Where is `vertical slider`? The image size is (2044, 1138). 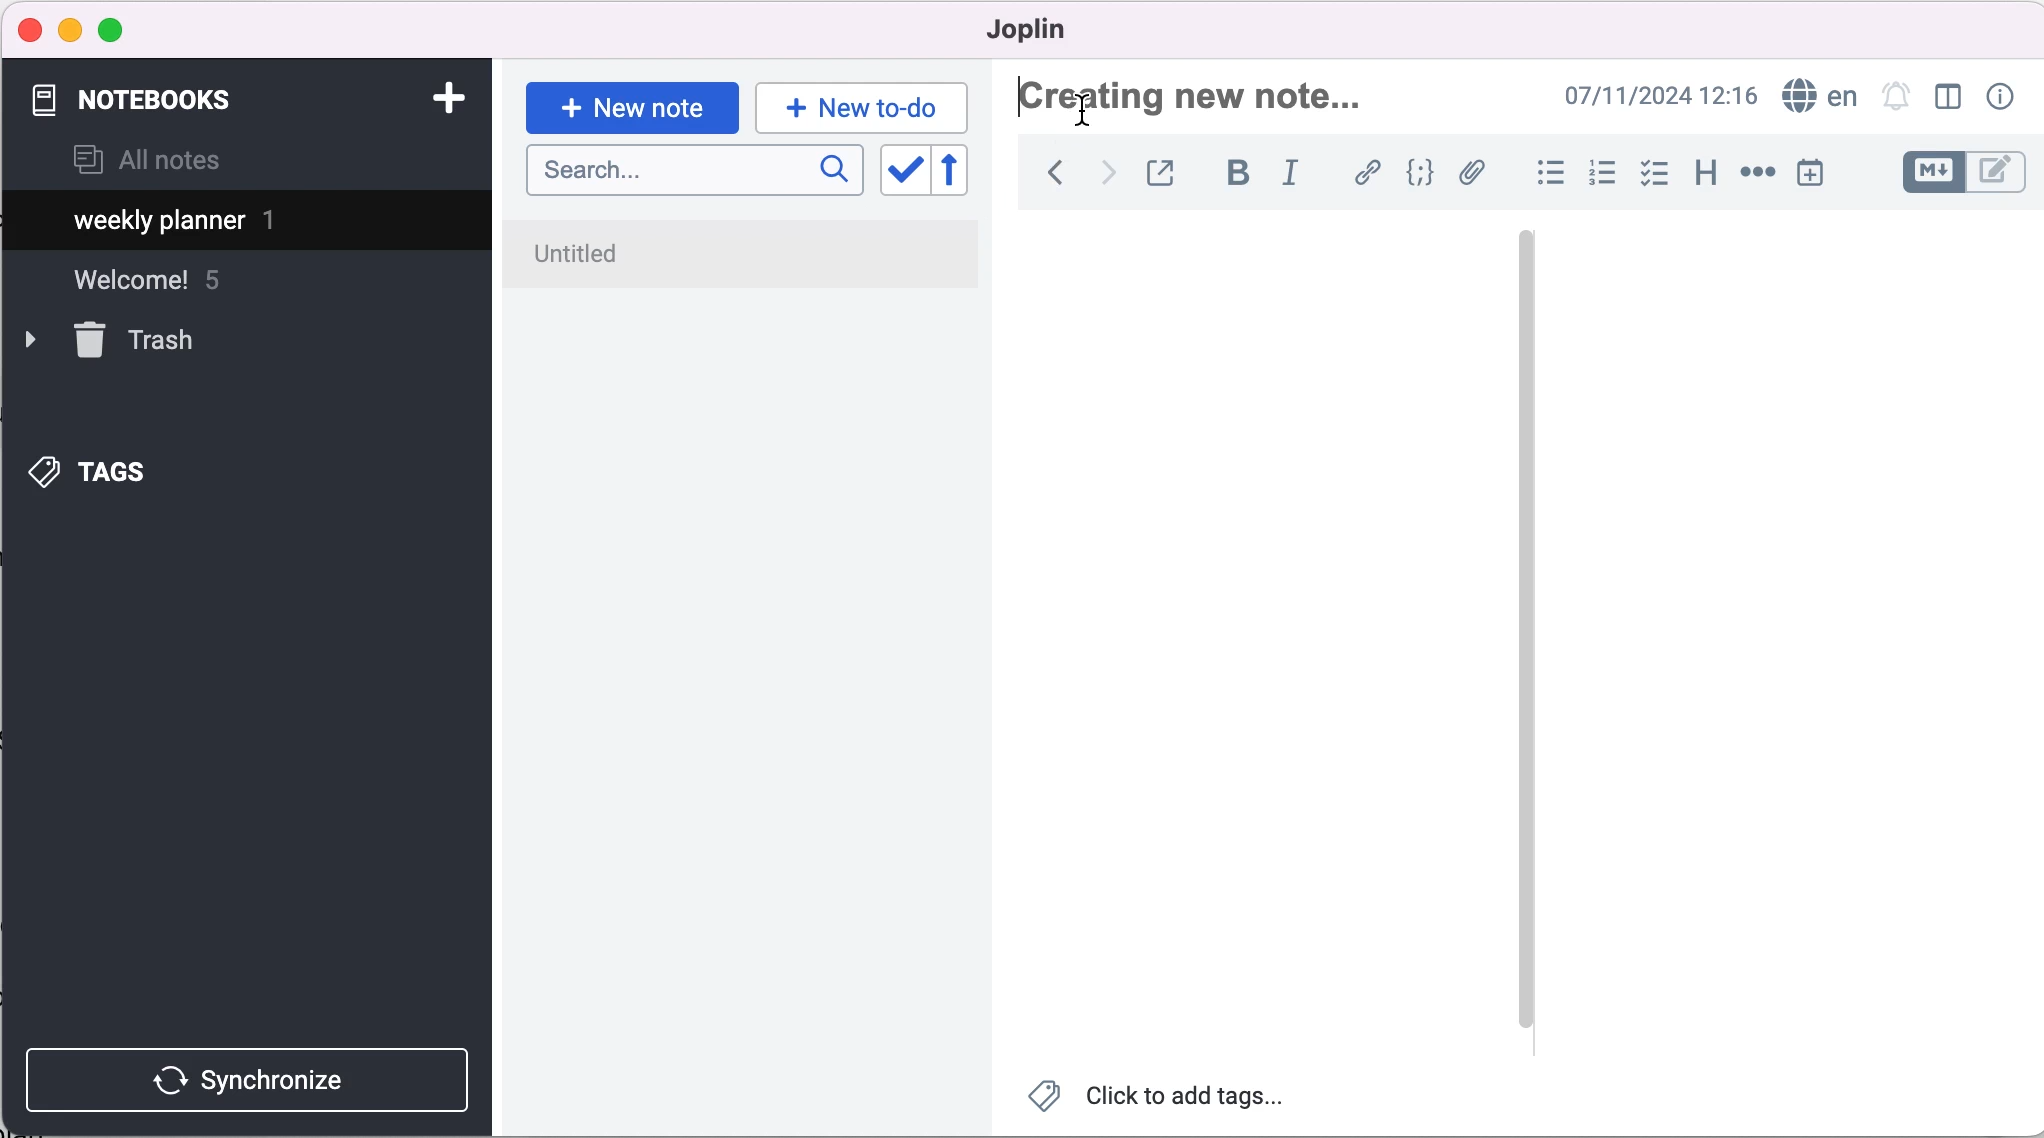
vertical slider is located at coordinates (1525, 628).